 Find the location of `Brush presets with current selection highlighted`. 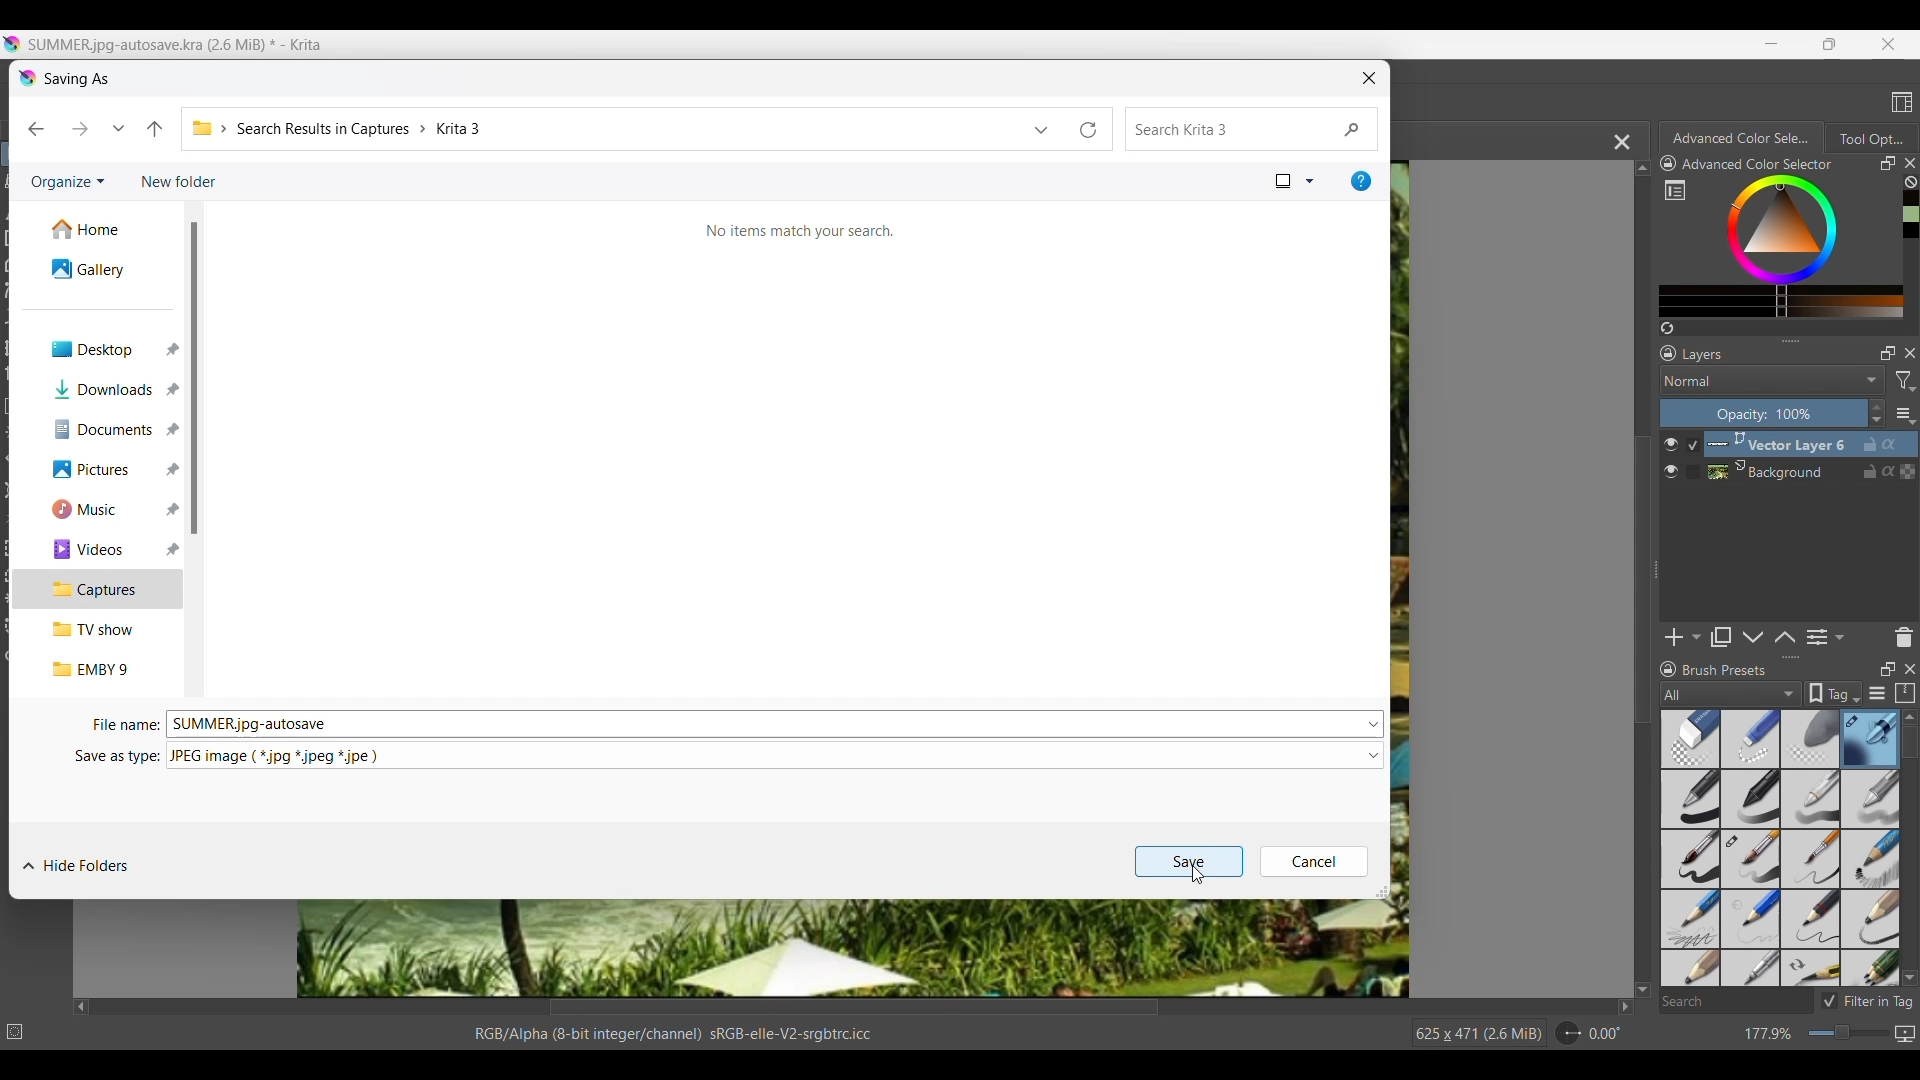

Brush presets with current selection highlighted is located at coordinates (1780, 849).